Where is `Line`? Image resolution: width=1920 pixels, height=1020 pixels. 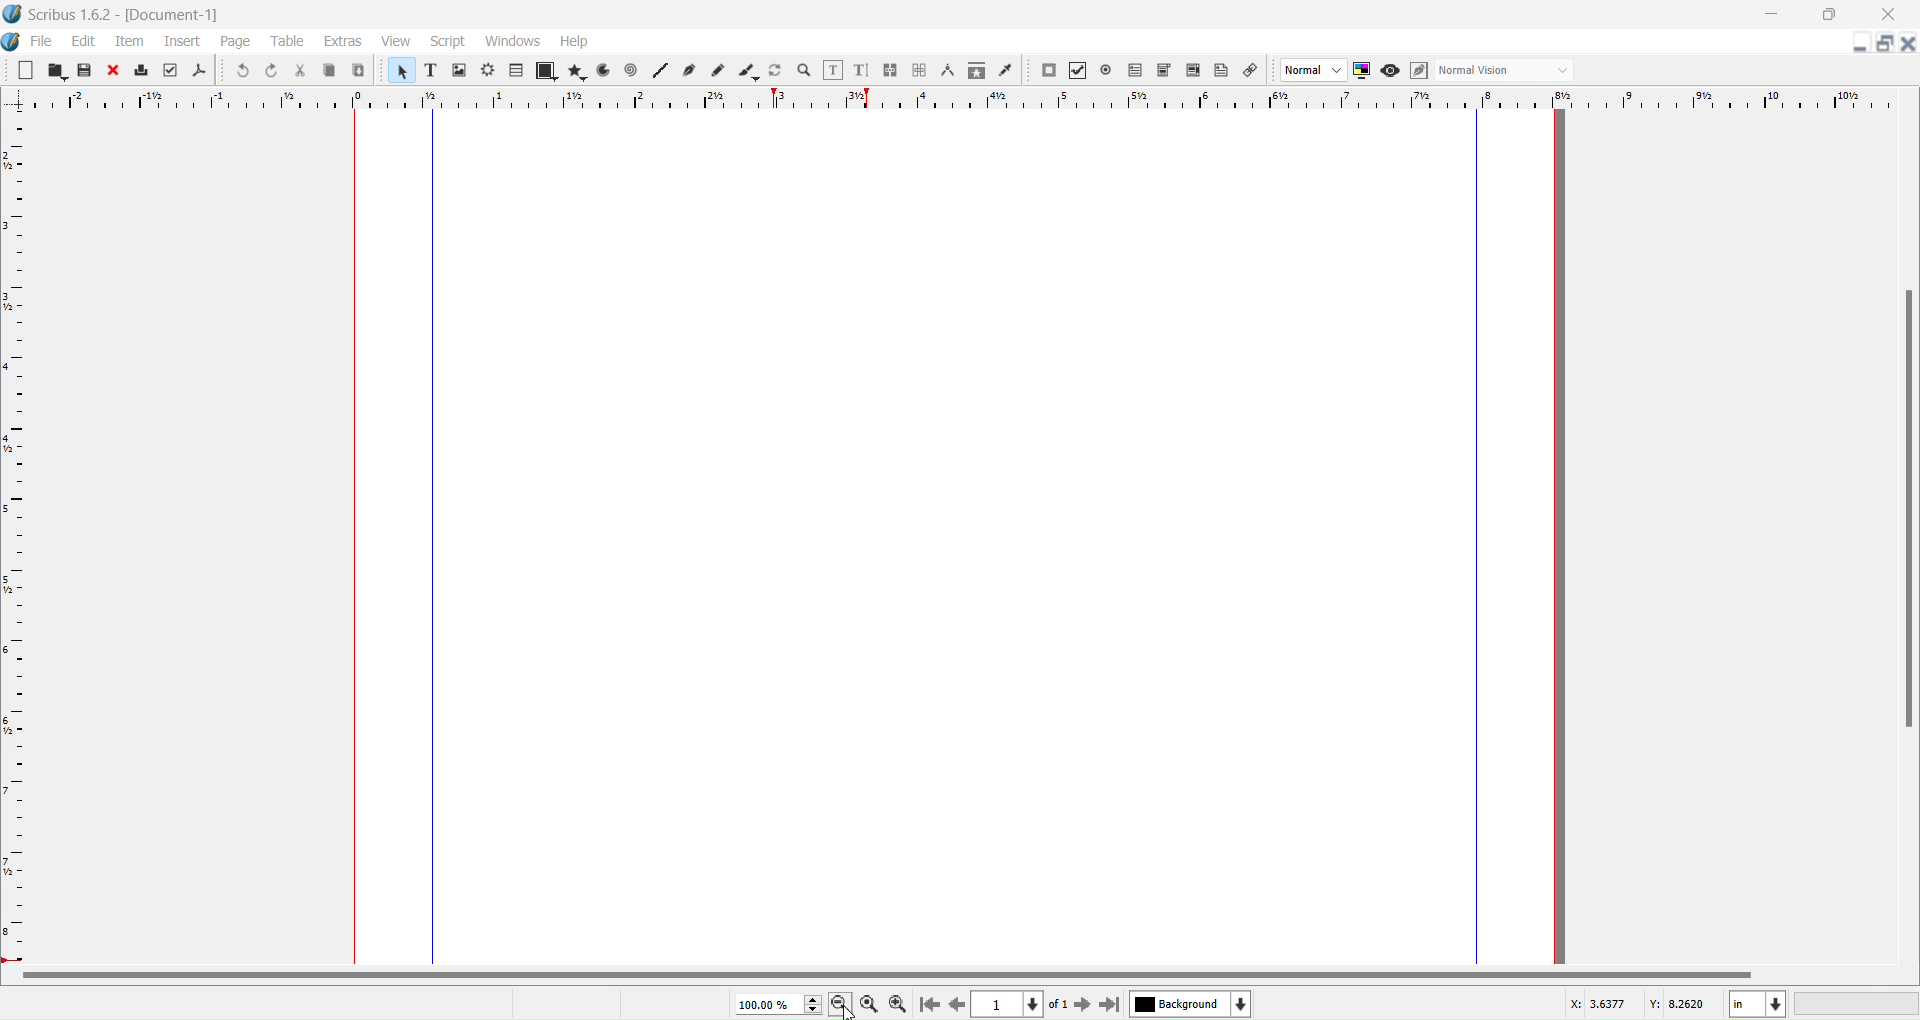
Line is located at coordinates (660, 70).